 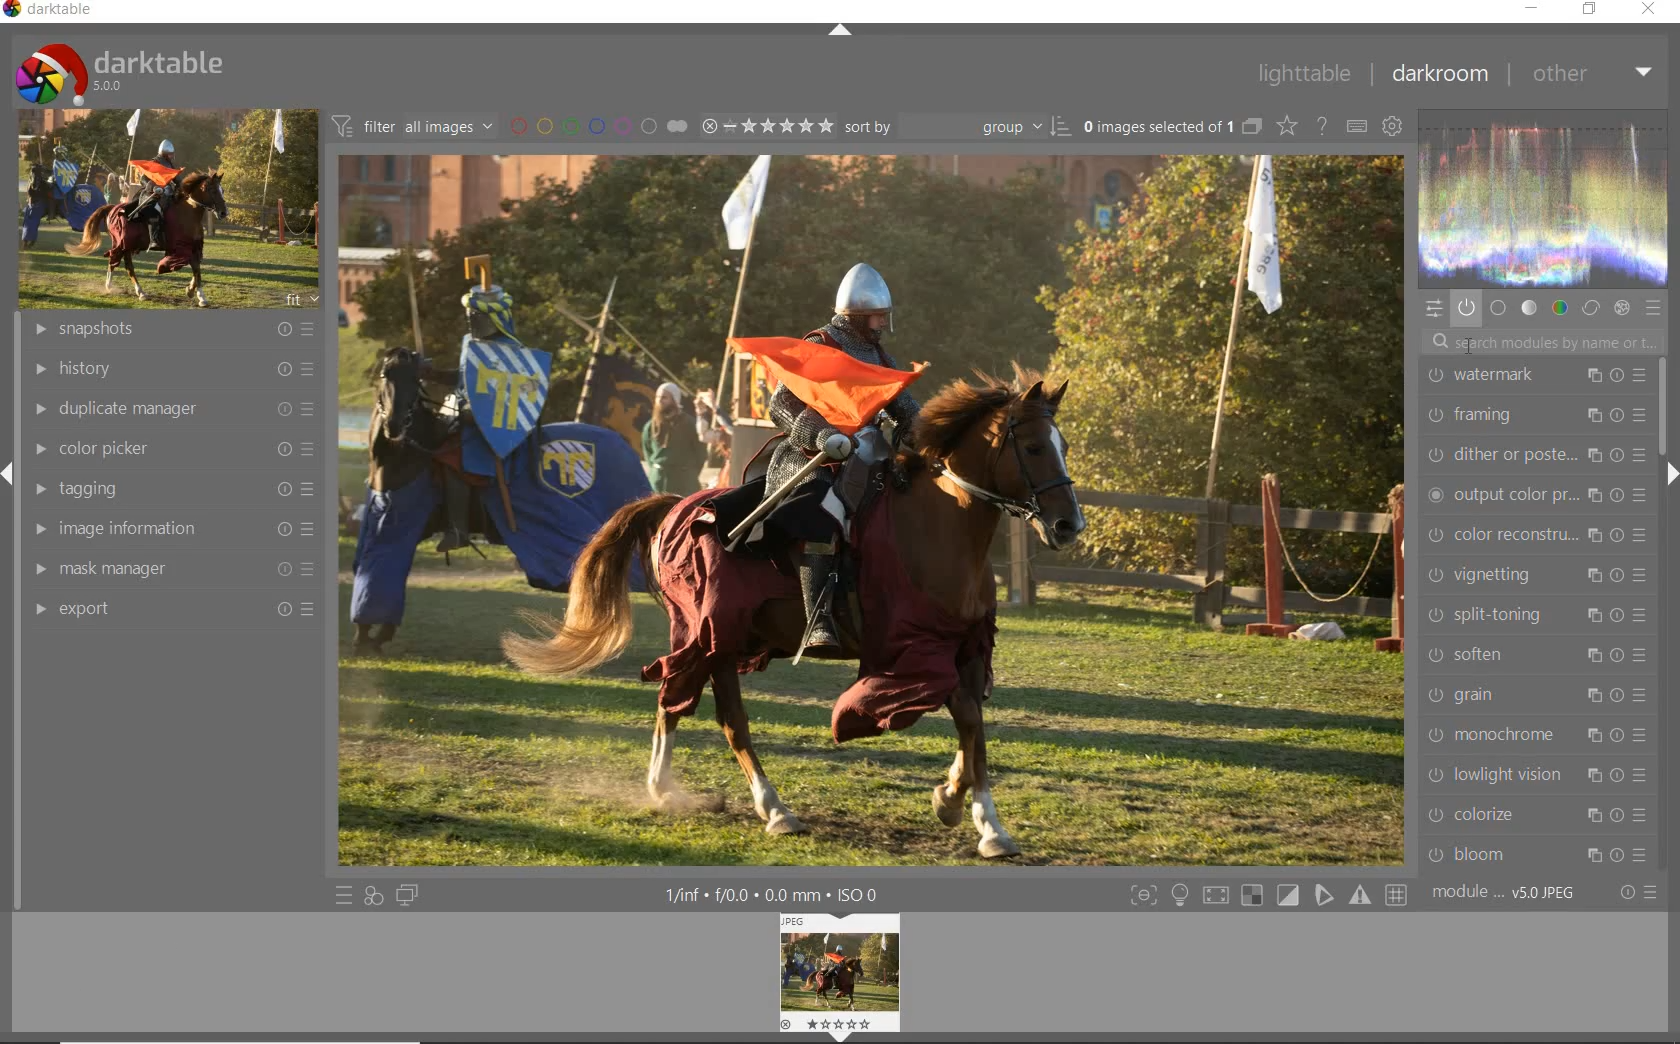 What do you see at coordinates (780, 891) in the screenshot?
I see `1/fnf f/0.0 0.0 mm ISO 0` at bounding box center [780, 891].